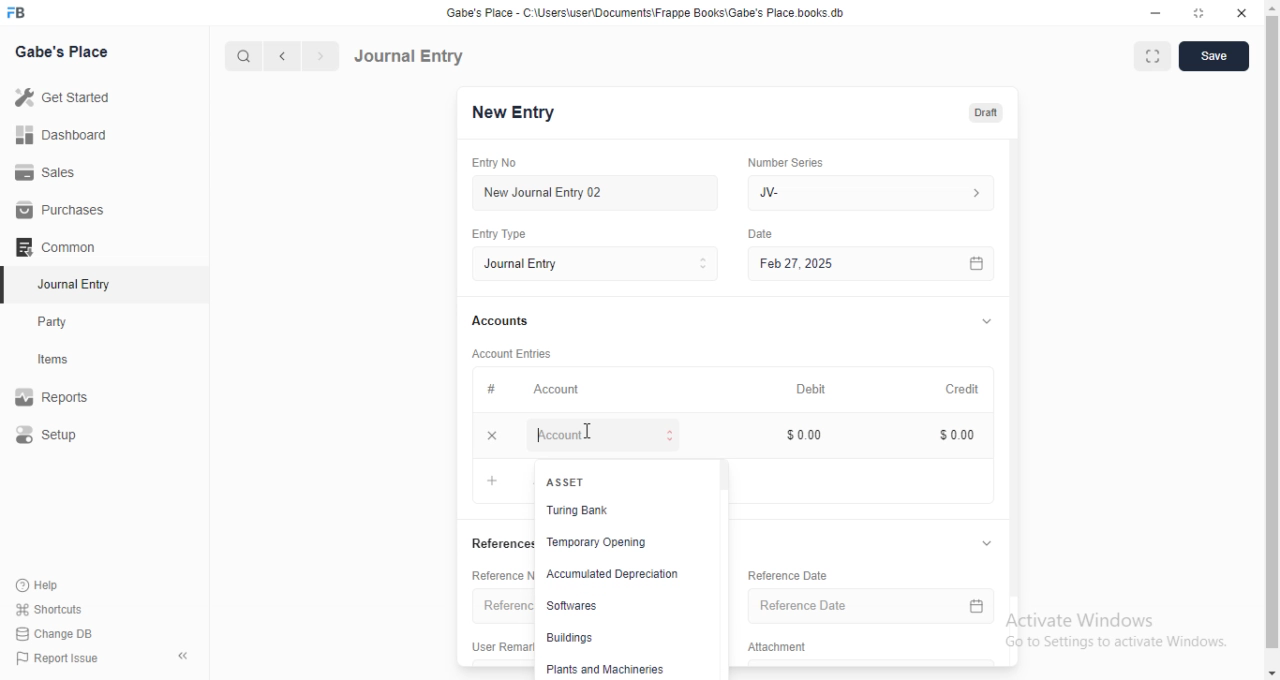 Image resolution: width=1280 pixels, height=680 pixels. I want to click on ‘Reference Number, so click(503, 606).